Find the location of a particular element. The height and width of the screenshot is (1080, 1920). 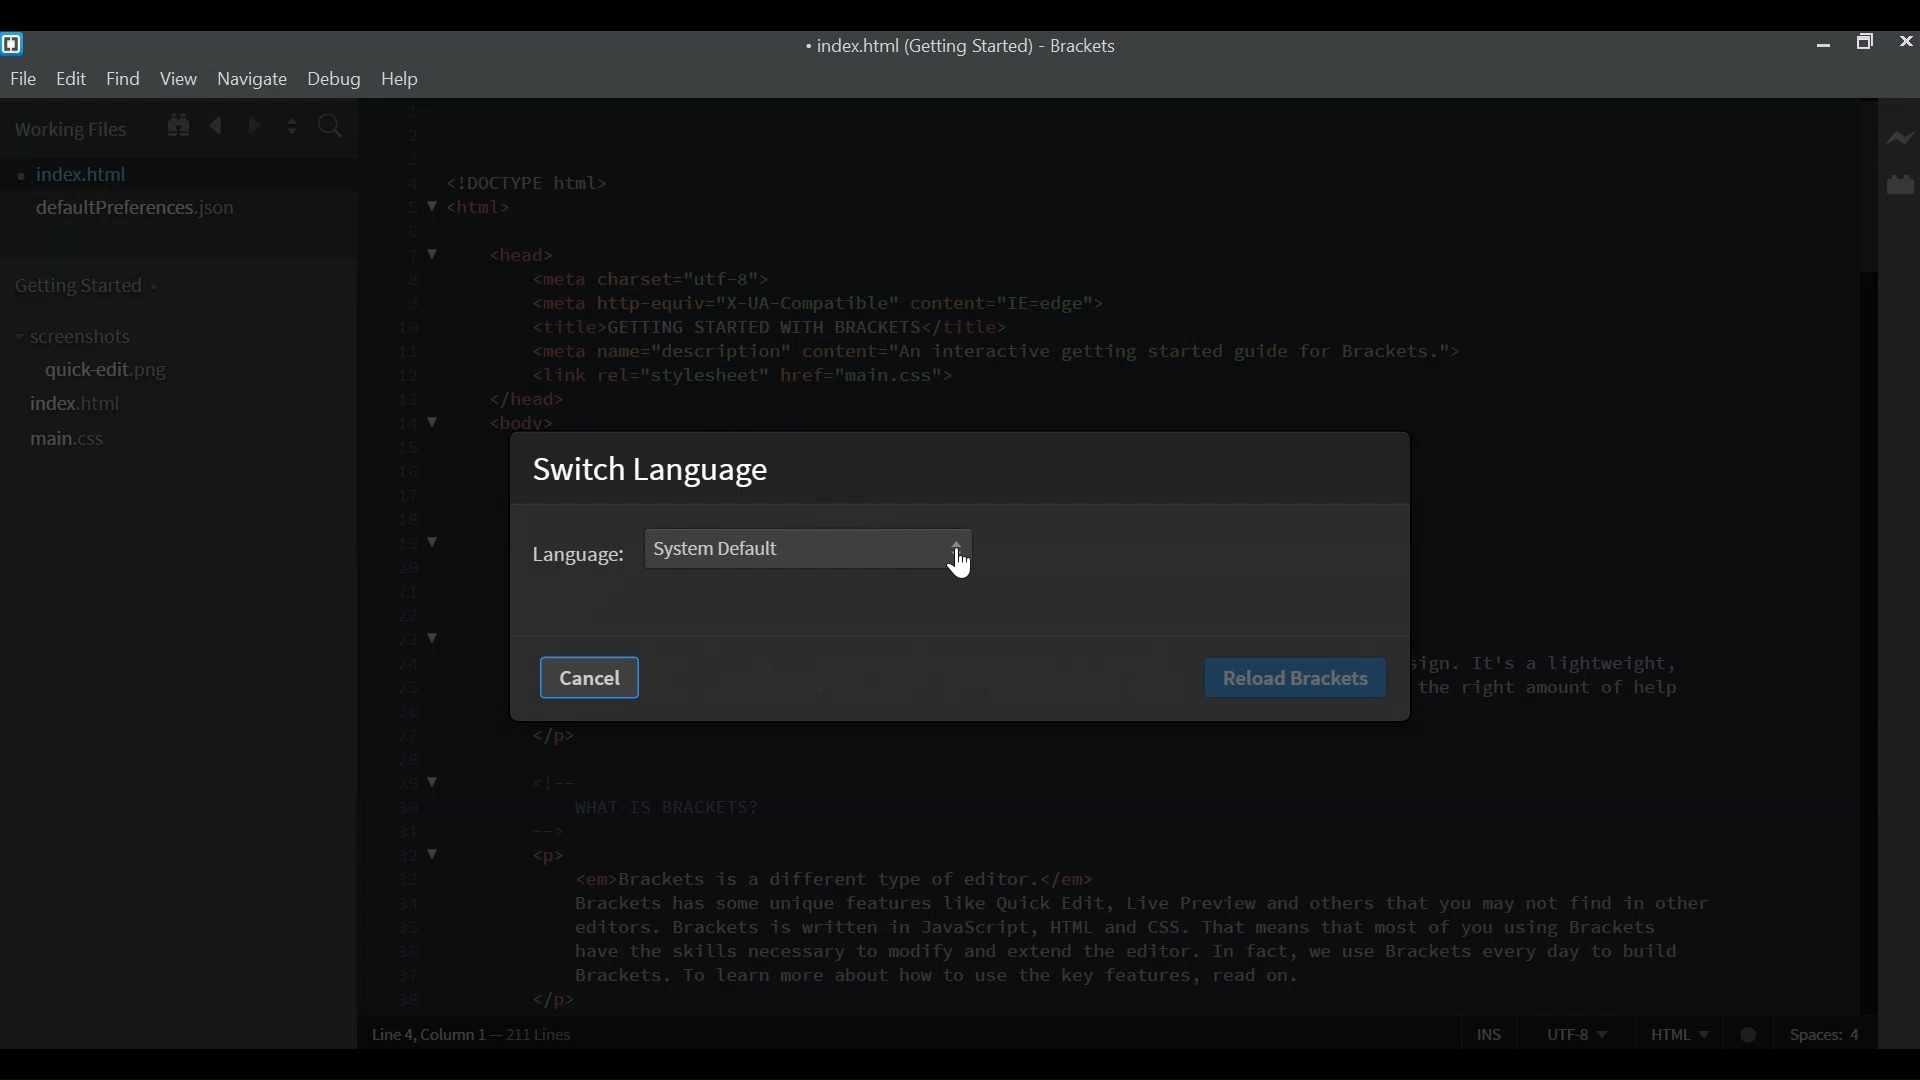

Switch Language is located at coordinates (657, 473).